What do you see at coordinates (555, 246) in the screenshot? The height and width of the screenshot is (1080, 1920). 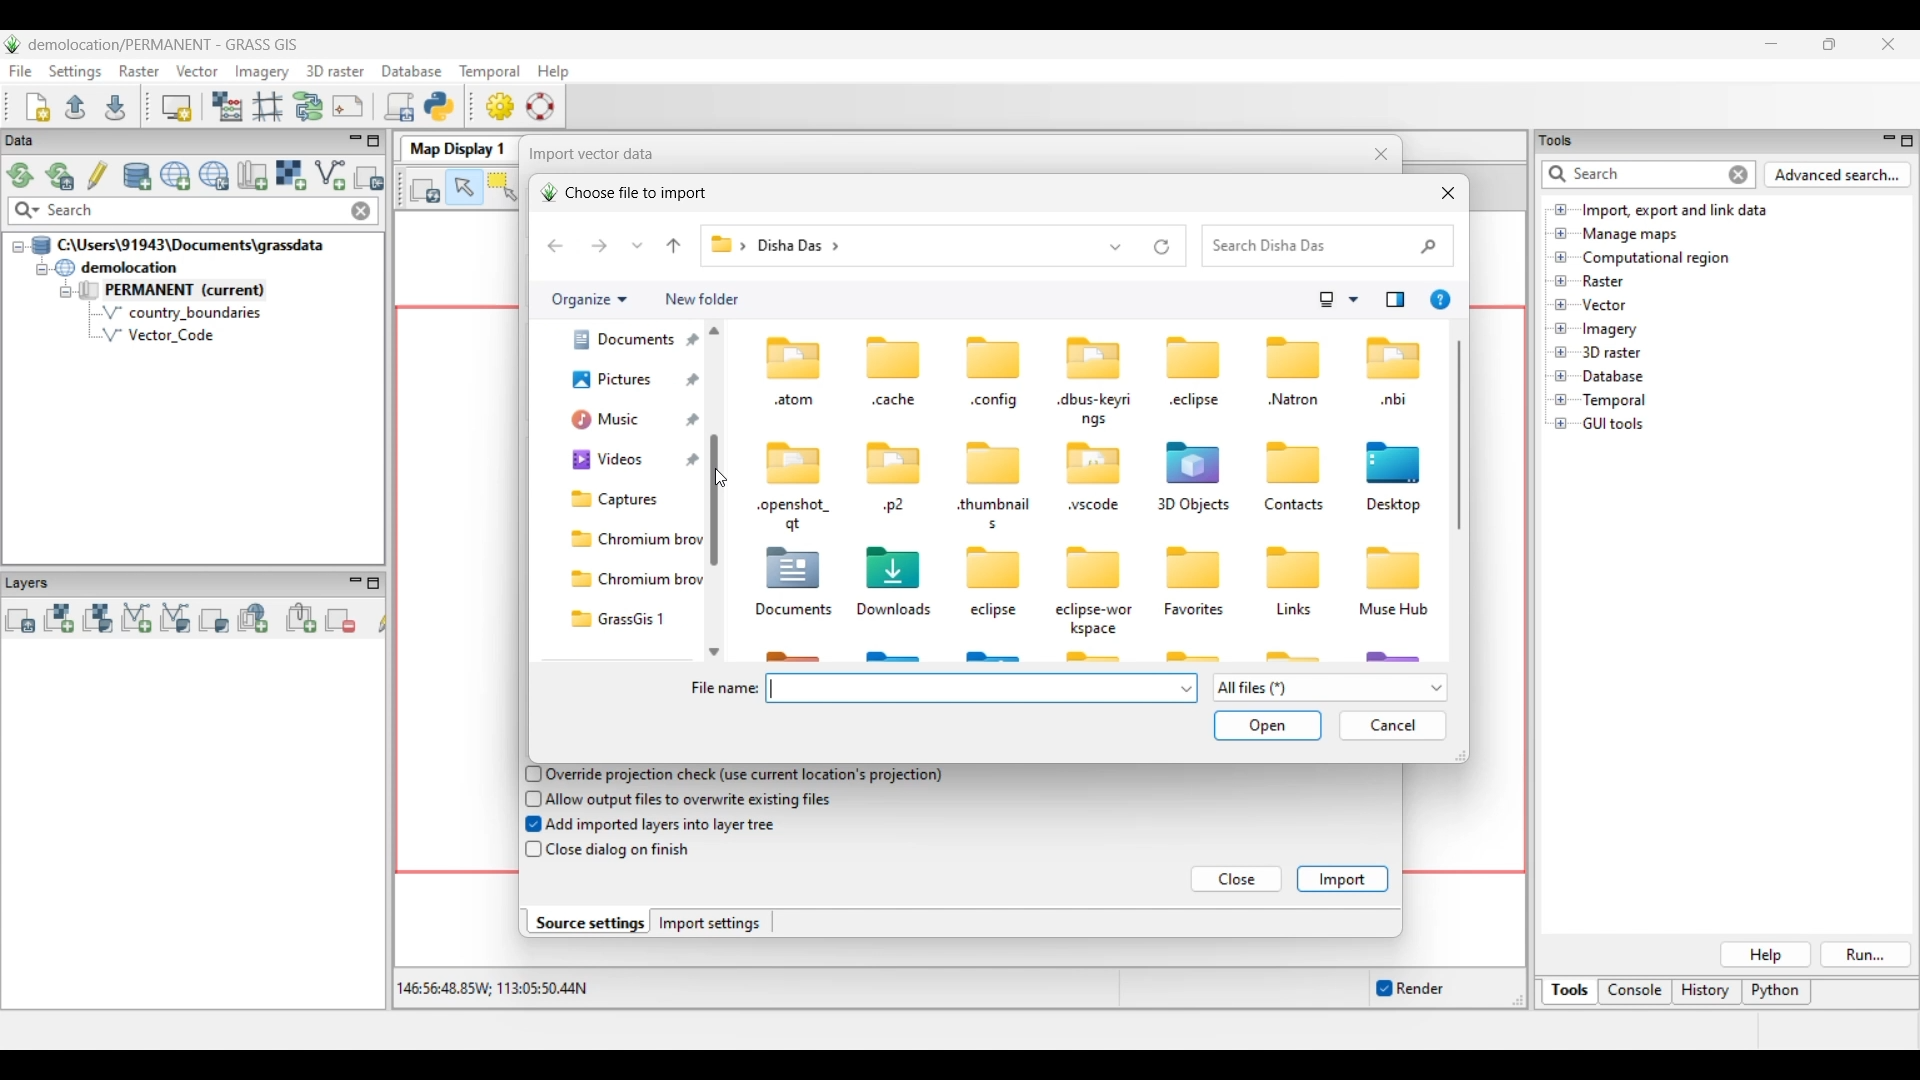 I see `Go back` at bounding box center [555, 246].